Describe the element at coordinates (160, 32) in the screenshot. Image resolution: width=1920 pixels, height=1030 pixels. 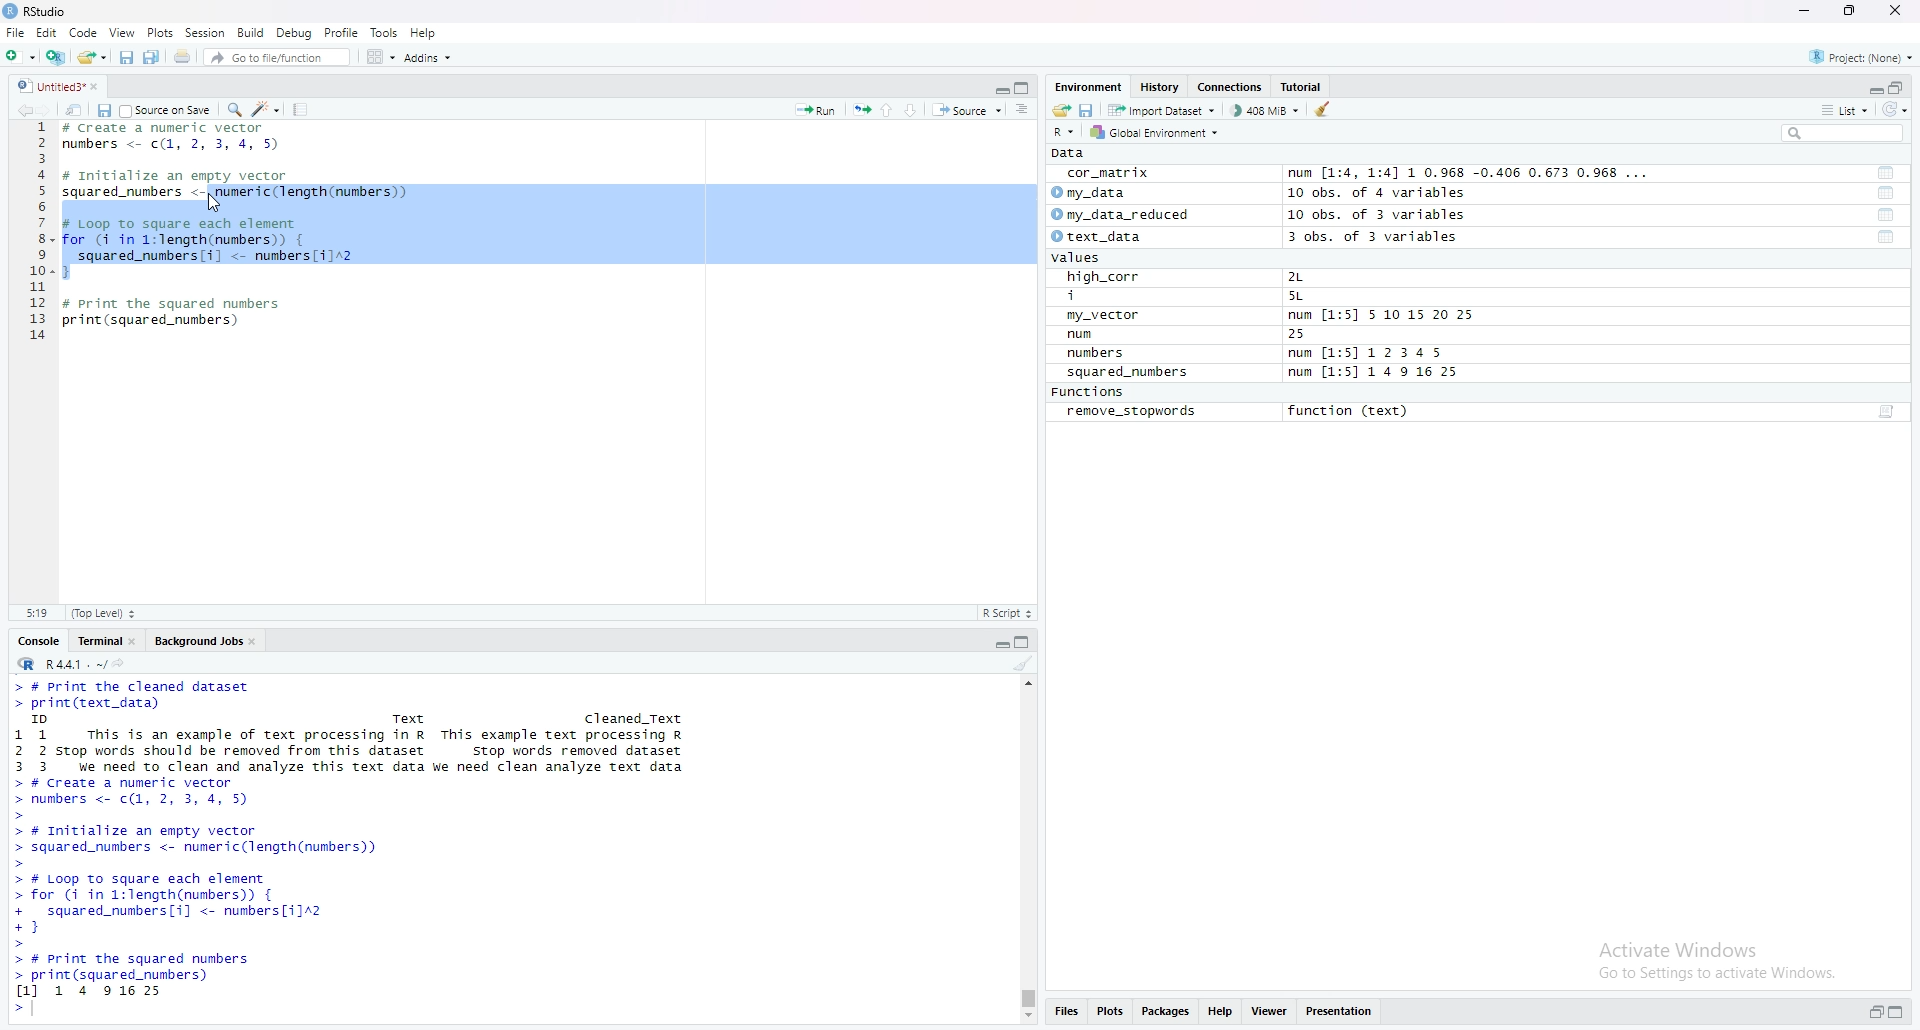
I see `Plots` at that location.